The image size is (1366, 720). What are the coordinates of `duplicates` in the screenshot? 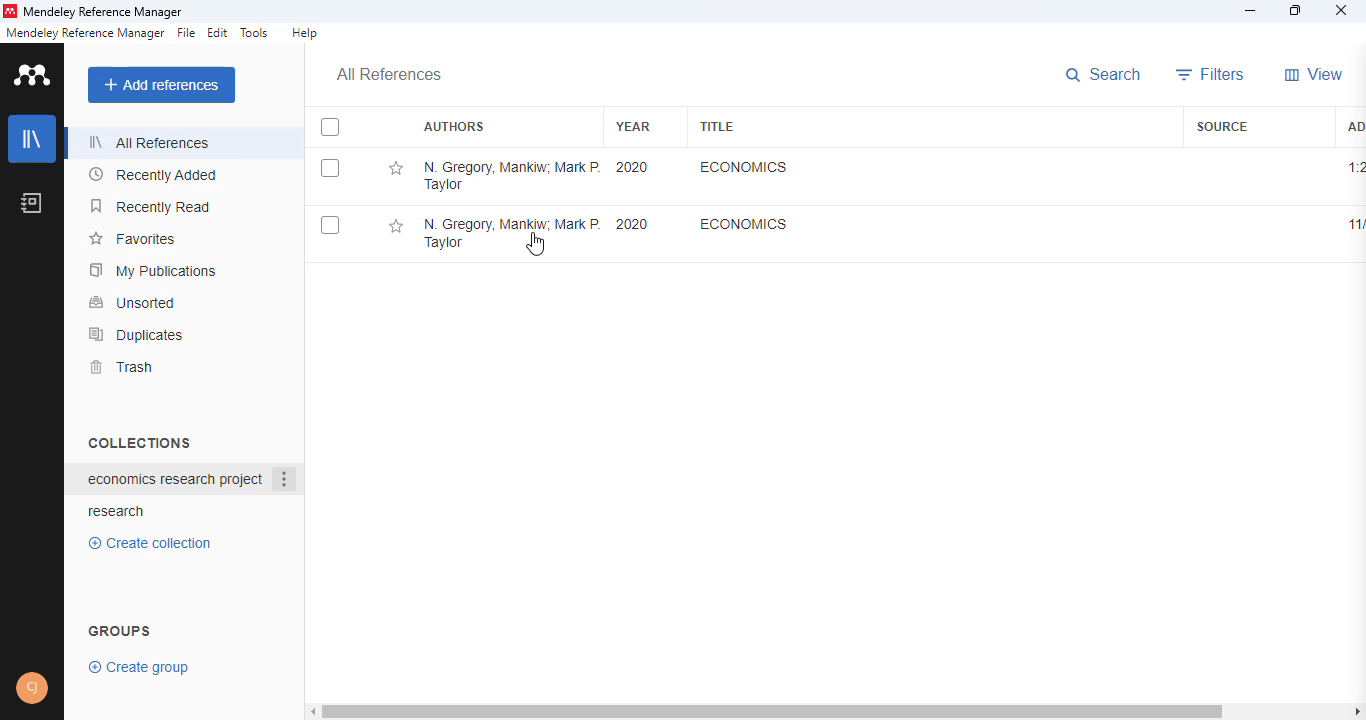 It's located at (137, 334).